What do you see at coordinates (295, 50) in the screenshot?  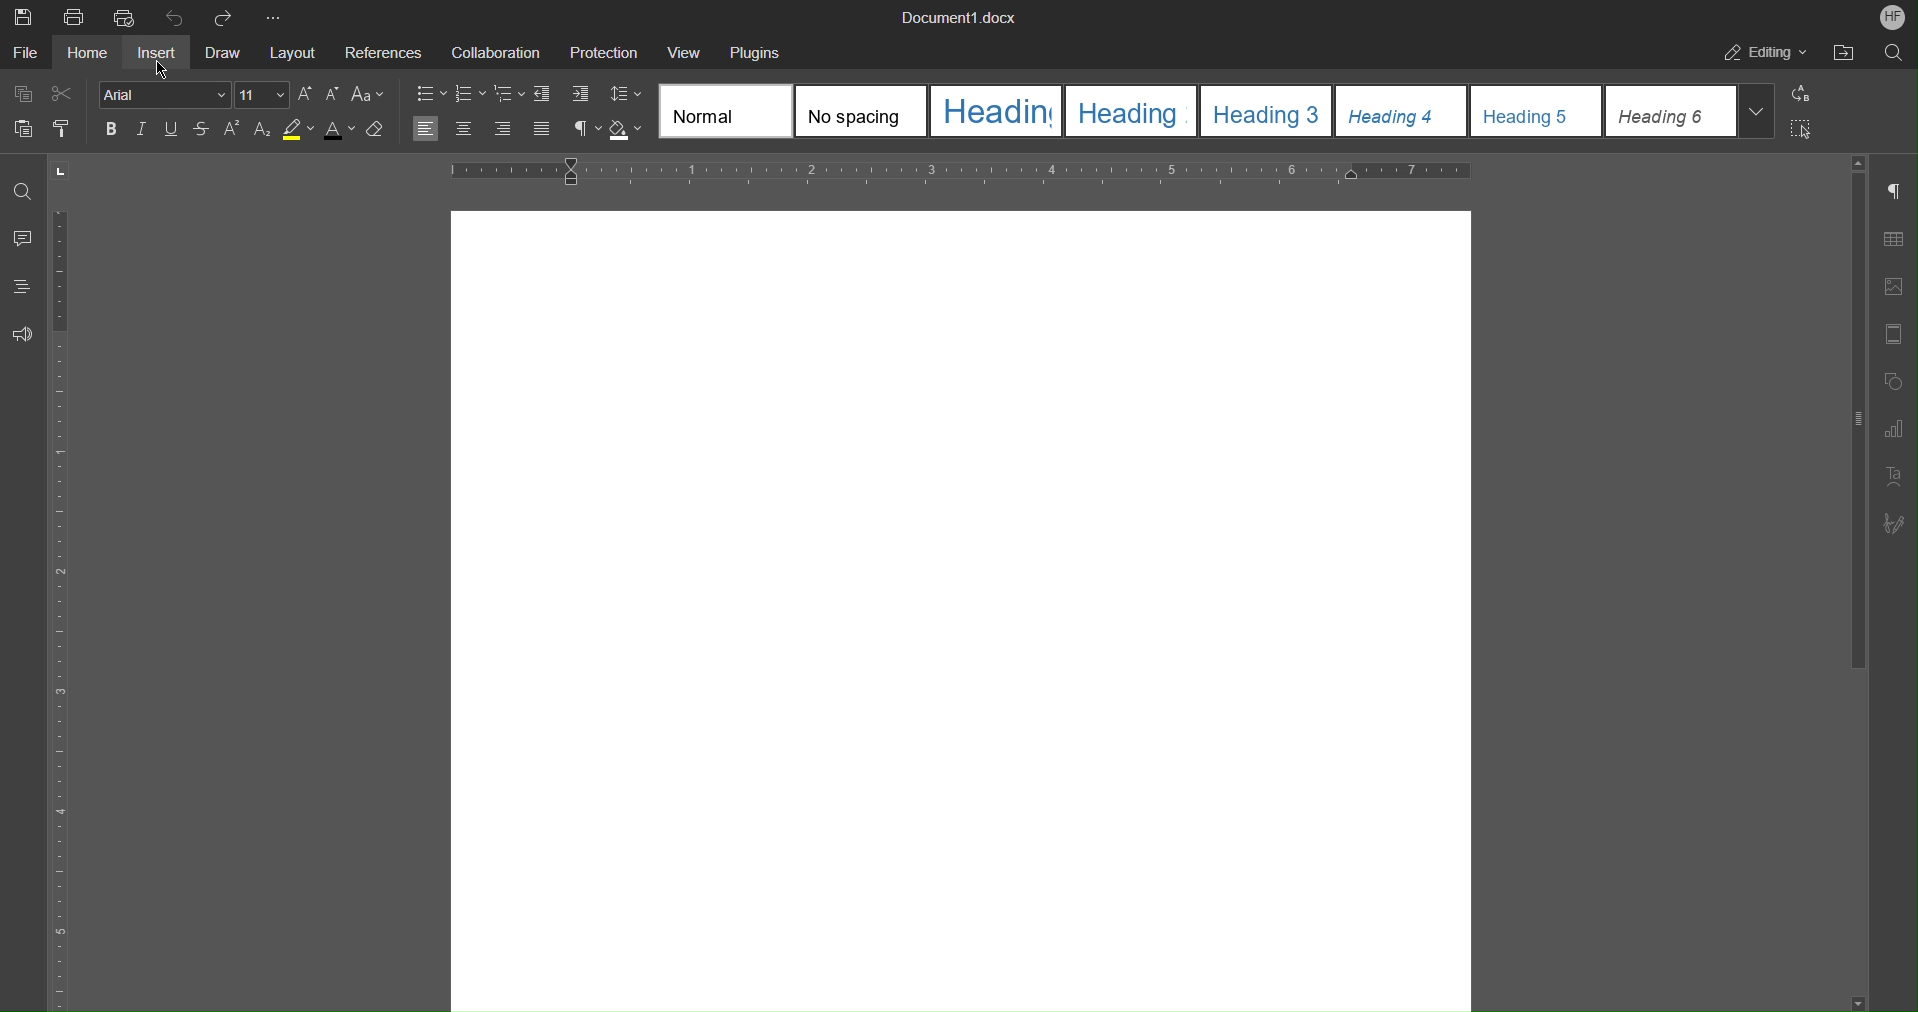 I see `Layout` at bounding box center [295, 50].